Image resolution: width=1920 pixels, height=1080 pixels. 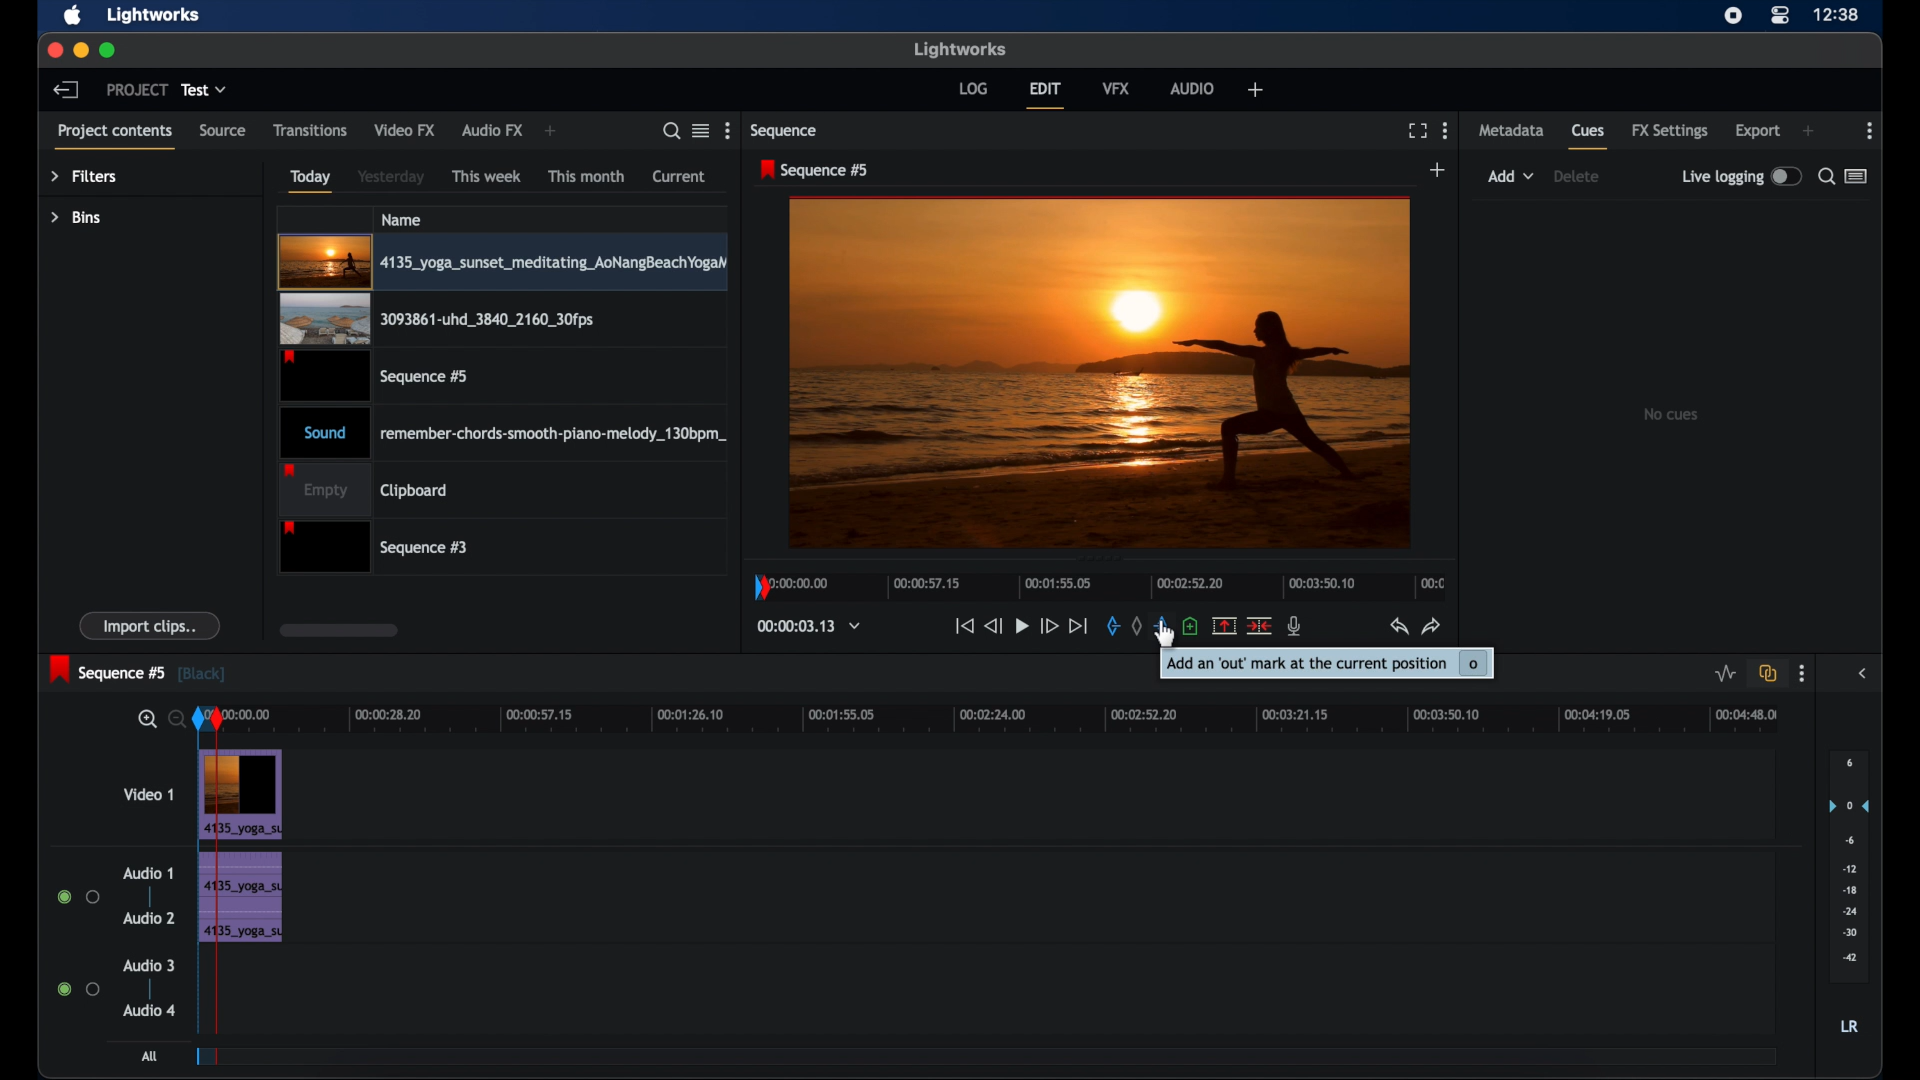 What do you see at coordinates (586, 175) in the screenshot?
I see `this month` at bounding box center [586, 175].